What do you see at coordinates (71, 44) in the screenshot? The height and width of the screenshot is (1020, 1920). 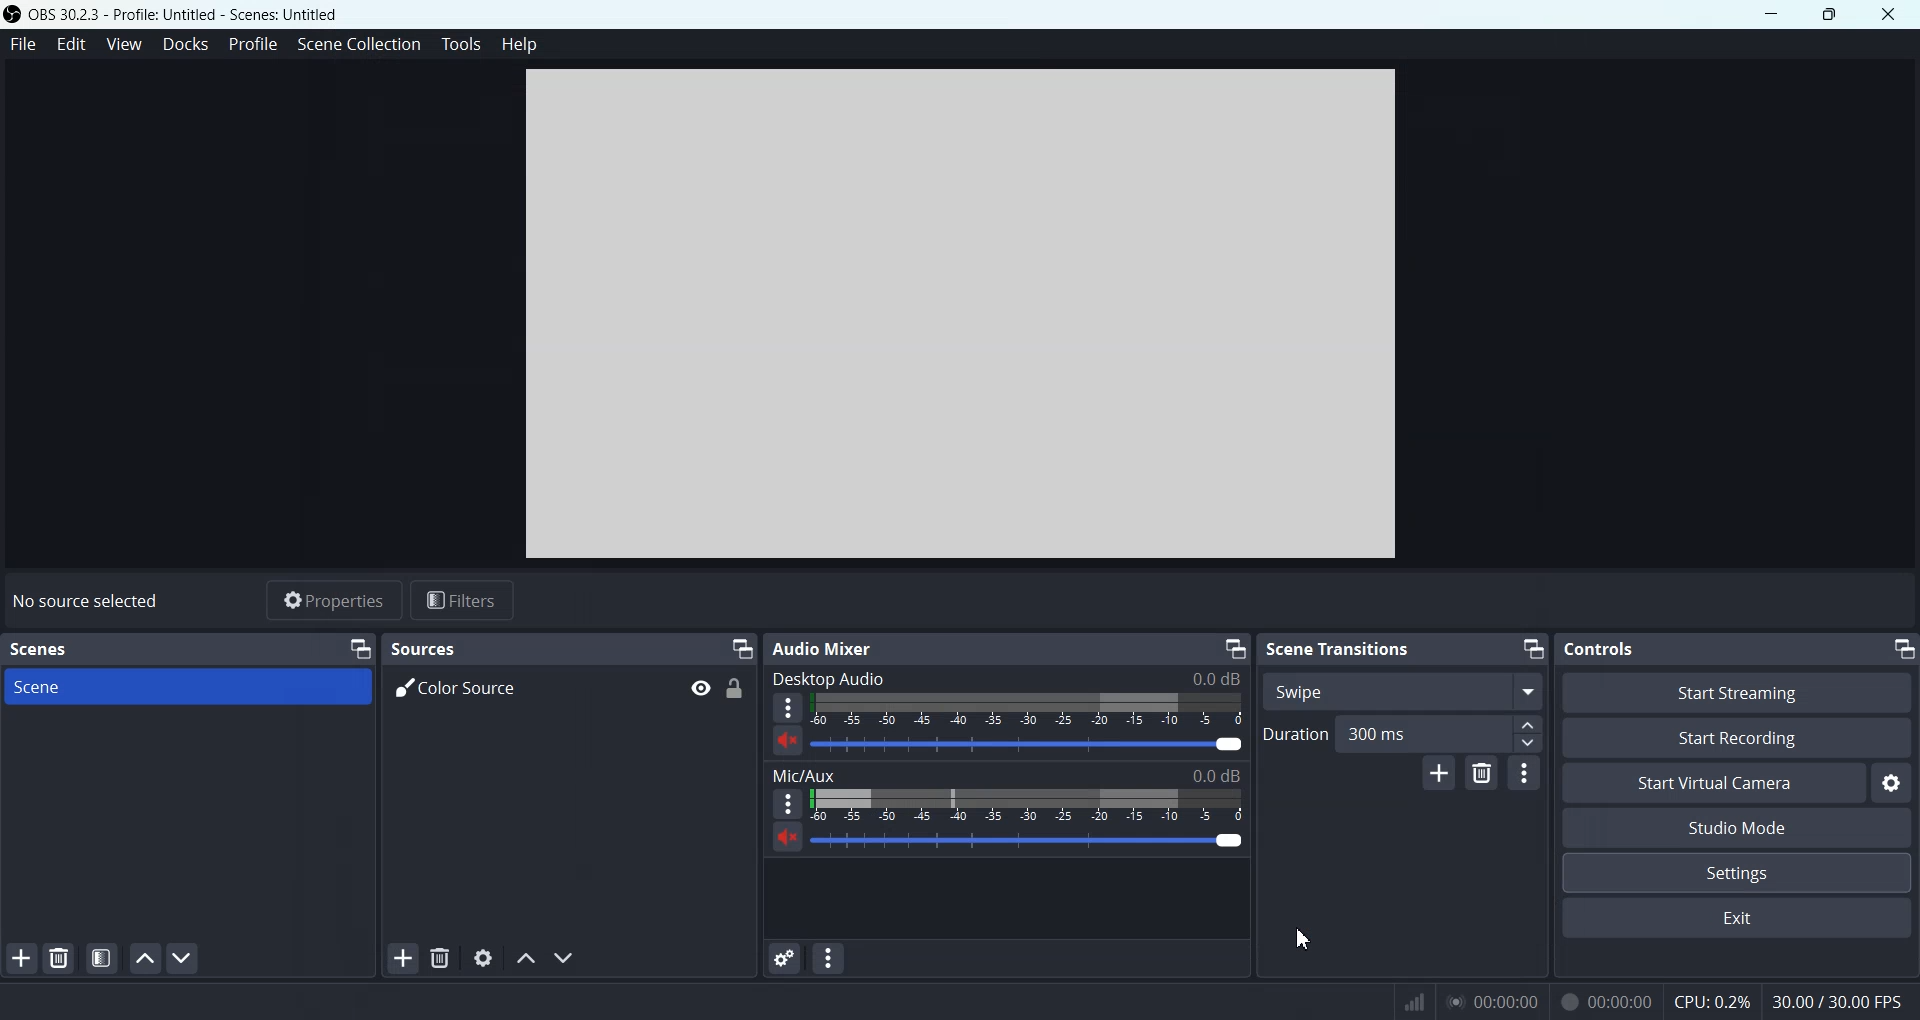 I see `Edit` at bounding box center [71, 44].